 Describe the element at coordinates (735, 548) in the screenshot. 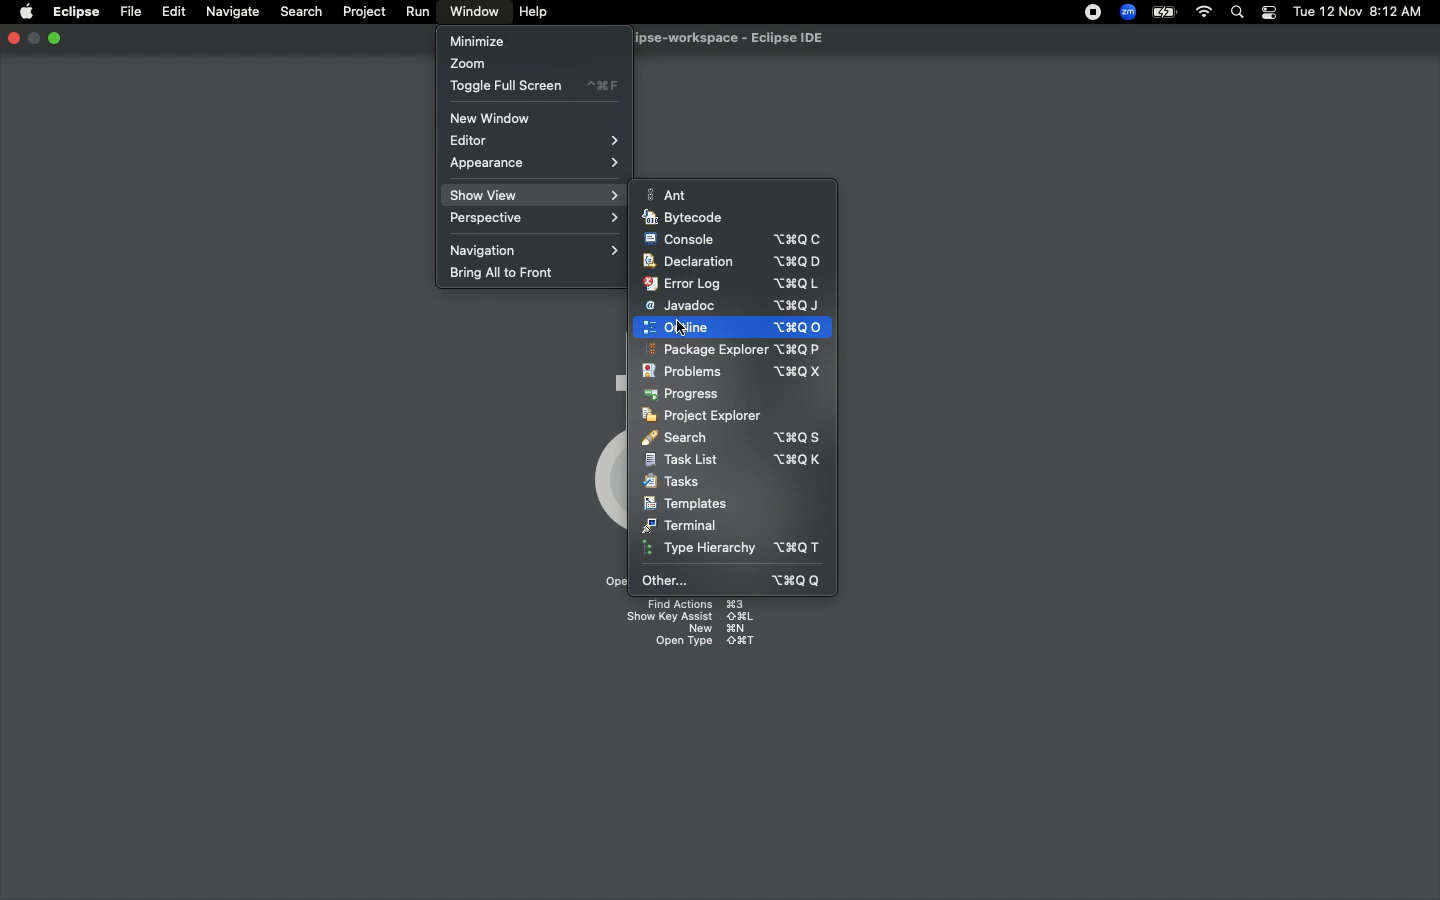

I see `Type hierarchy` at that location.